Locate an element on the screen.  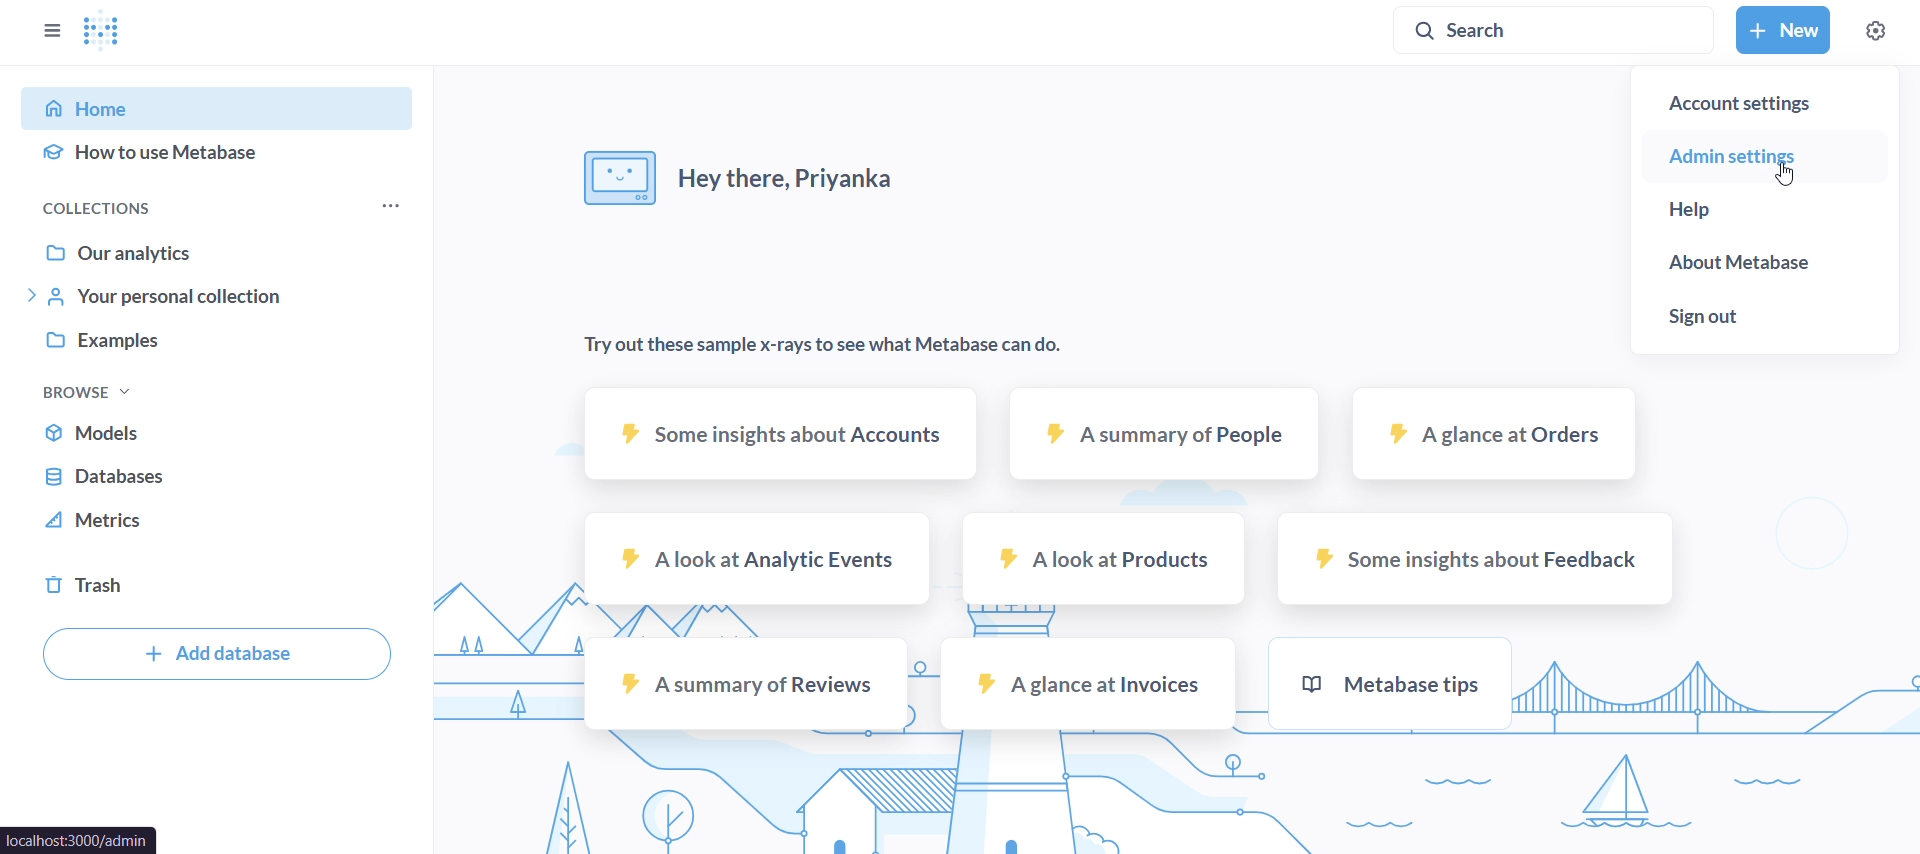
trash is located at coordinates (224, 586).